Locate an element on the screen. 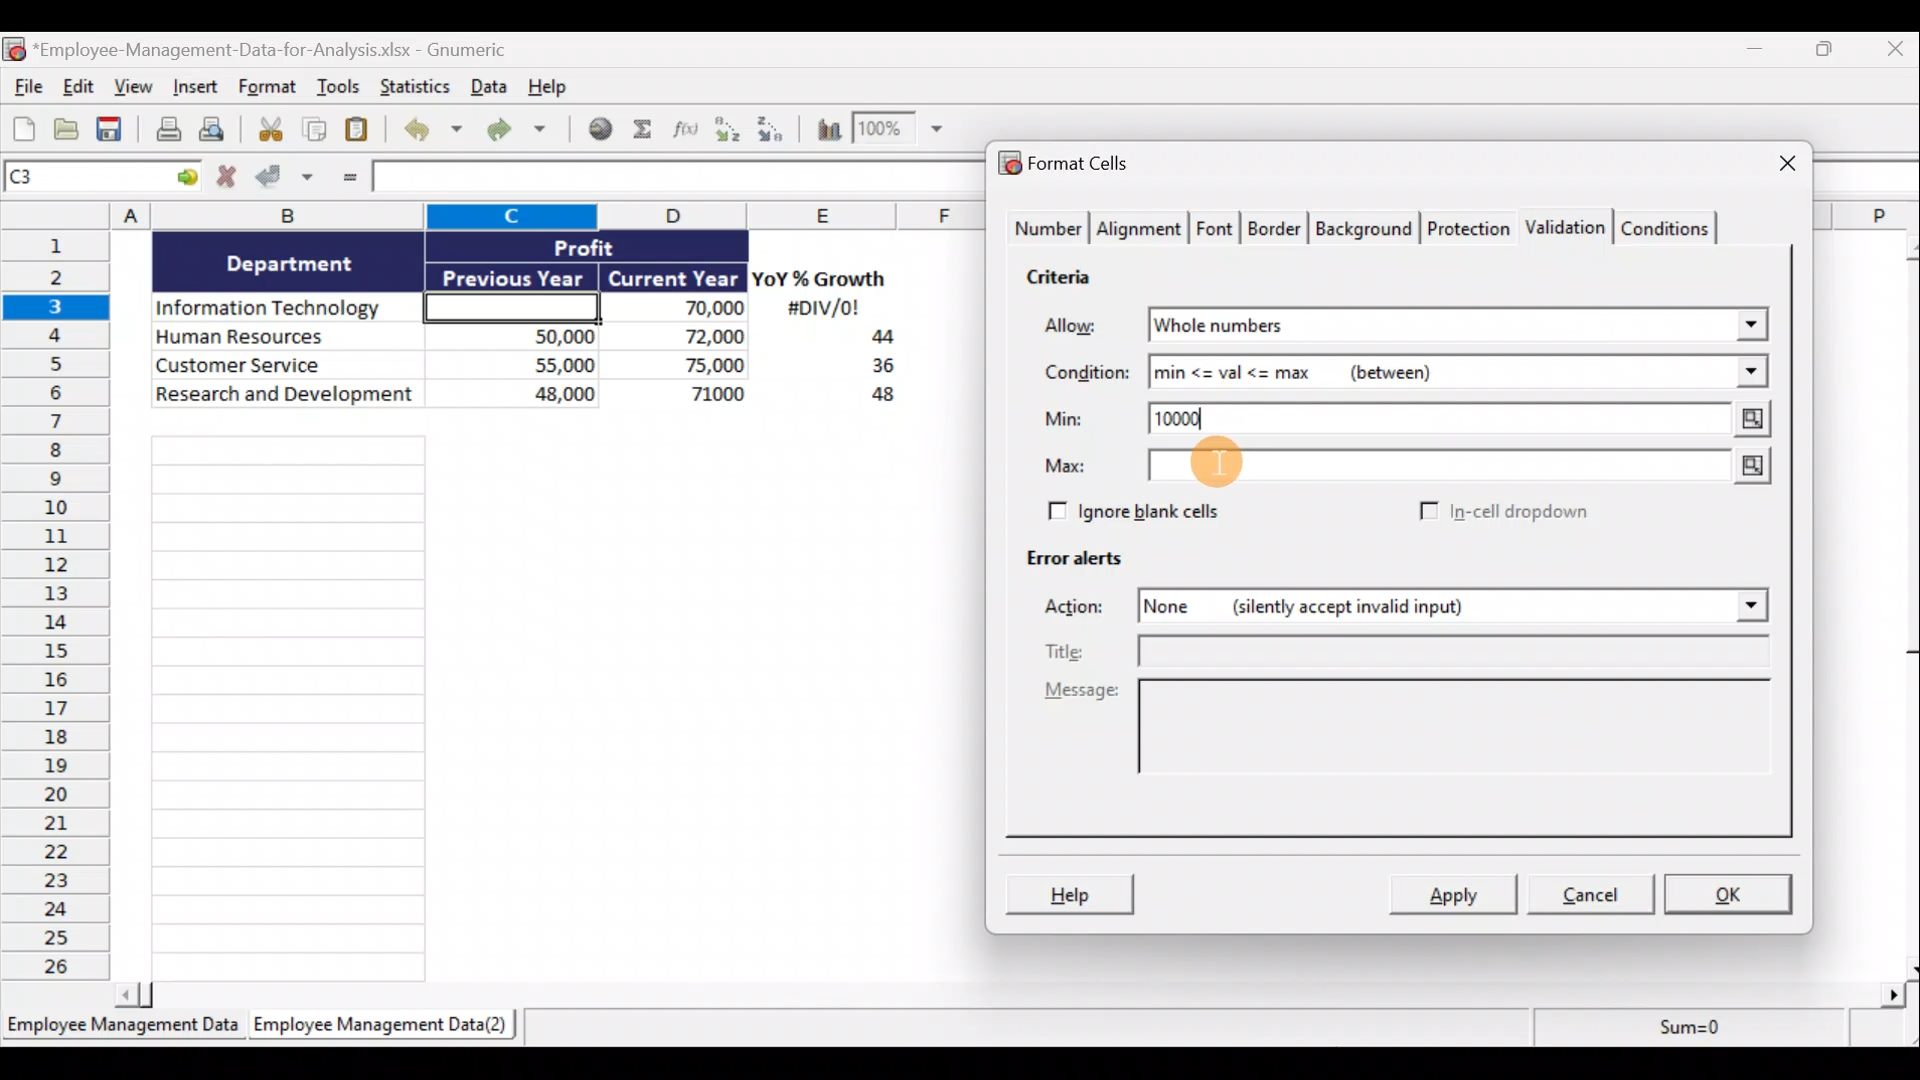  55,000 is located at coordinates (523, 364).